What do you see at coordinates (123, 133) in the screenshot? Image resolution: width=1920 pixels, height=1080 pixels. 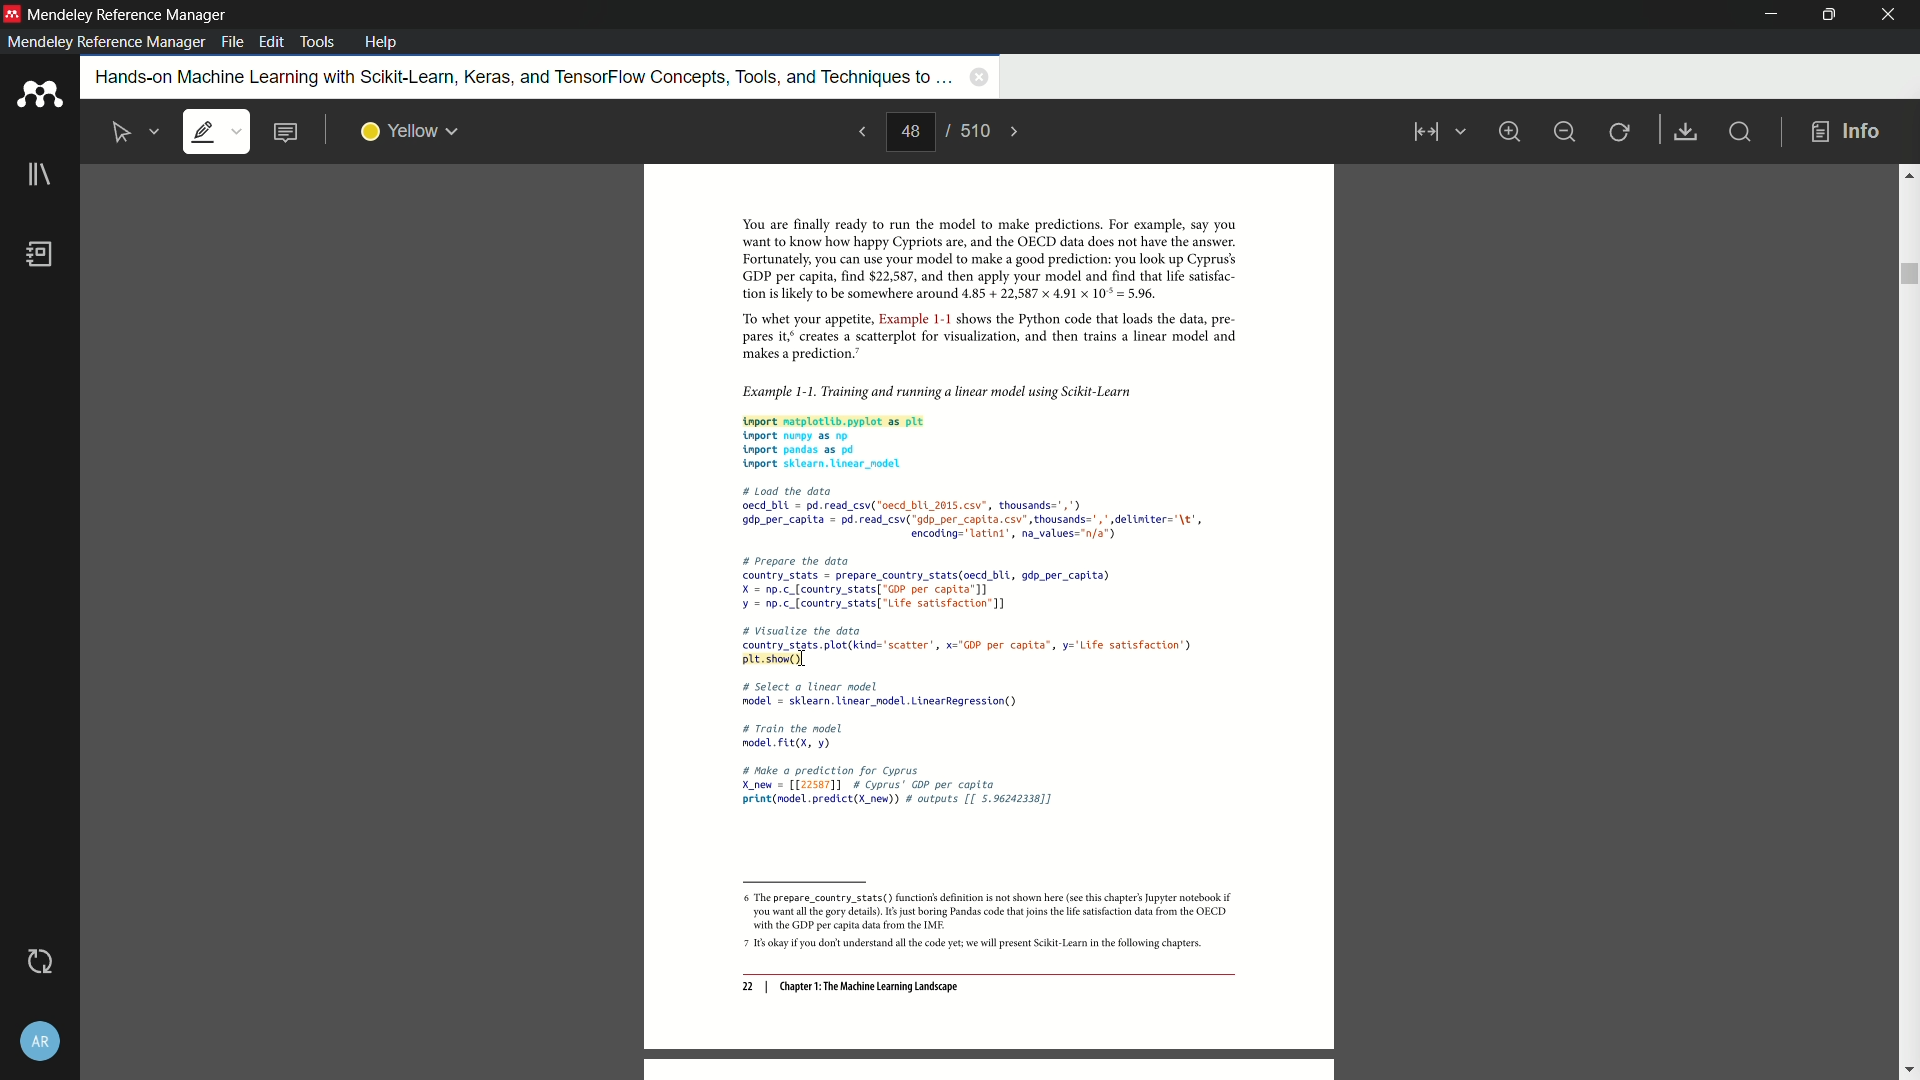 I see `select` at bounding box center [123, 133].